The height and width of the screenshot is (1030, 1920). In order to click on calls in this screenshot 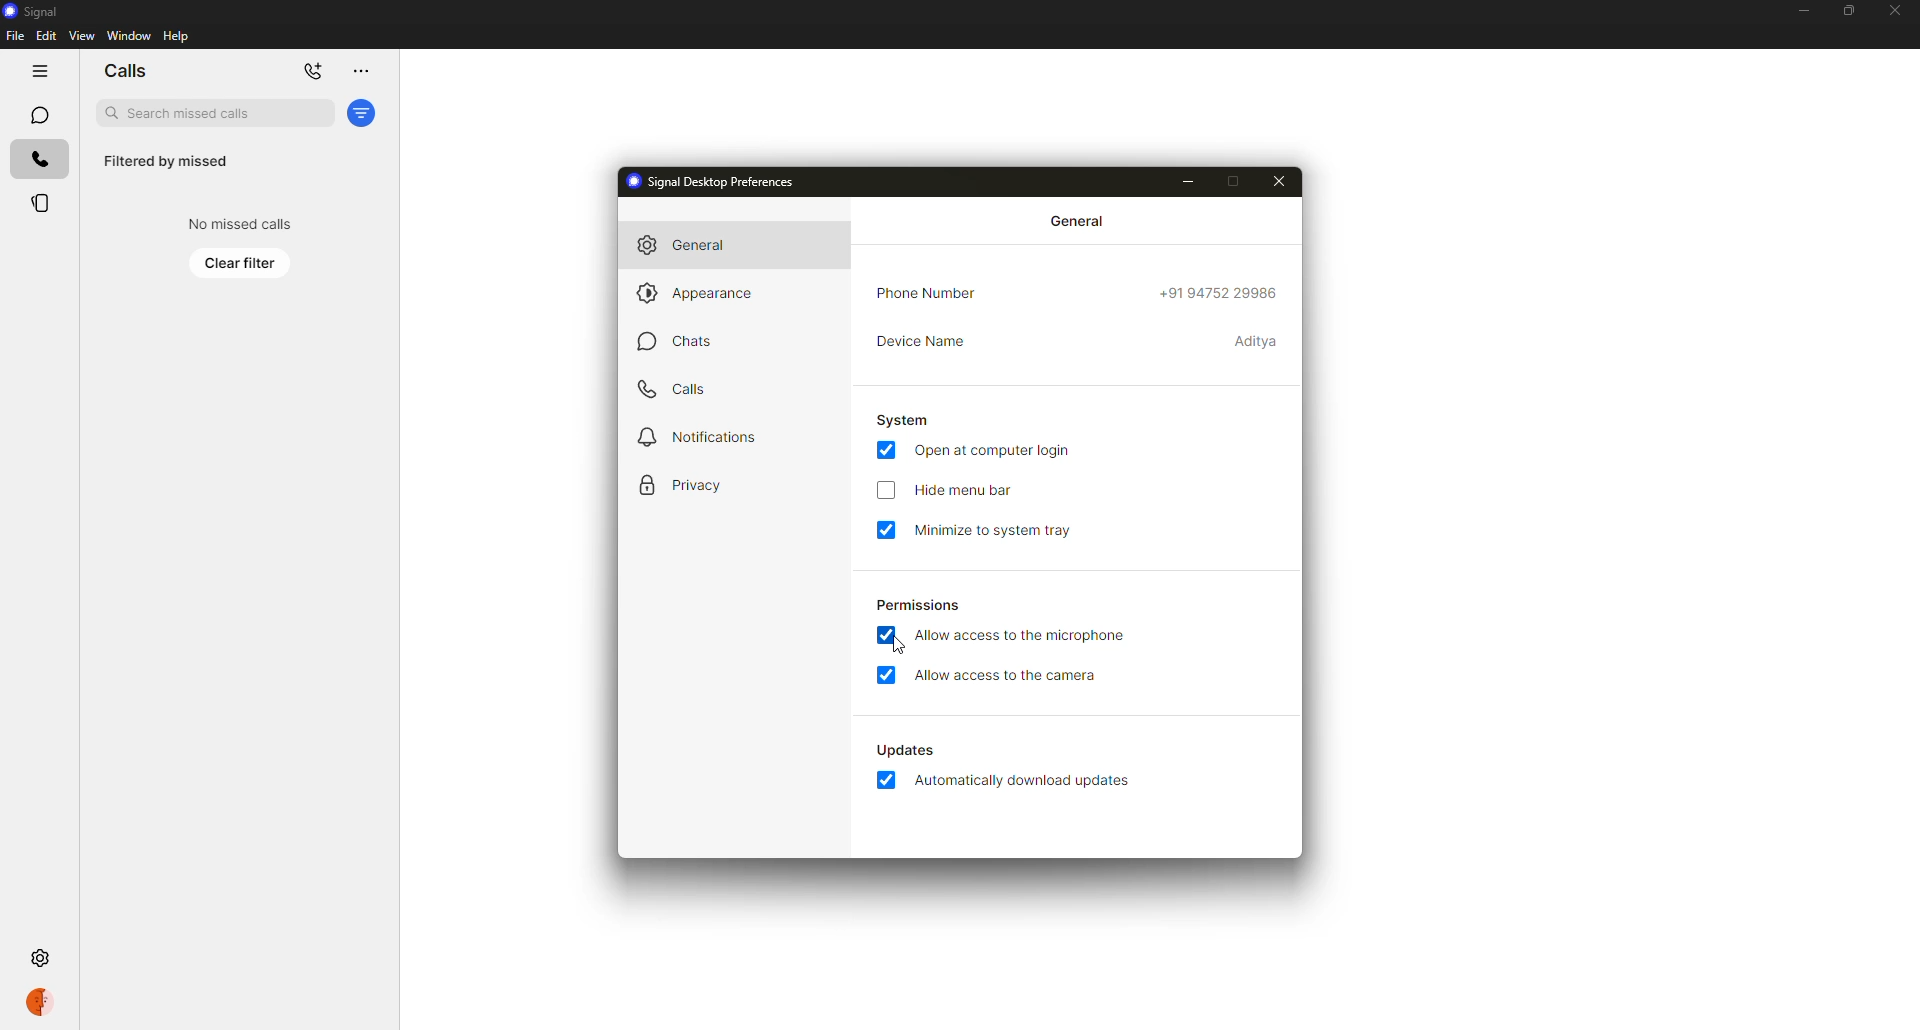, I will do `click(125, 71)`.